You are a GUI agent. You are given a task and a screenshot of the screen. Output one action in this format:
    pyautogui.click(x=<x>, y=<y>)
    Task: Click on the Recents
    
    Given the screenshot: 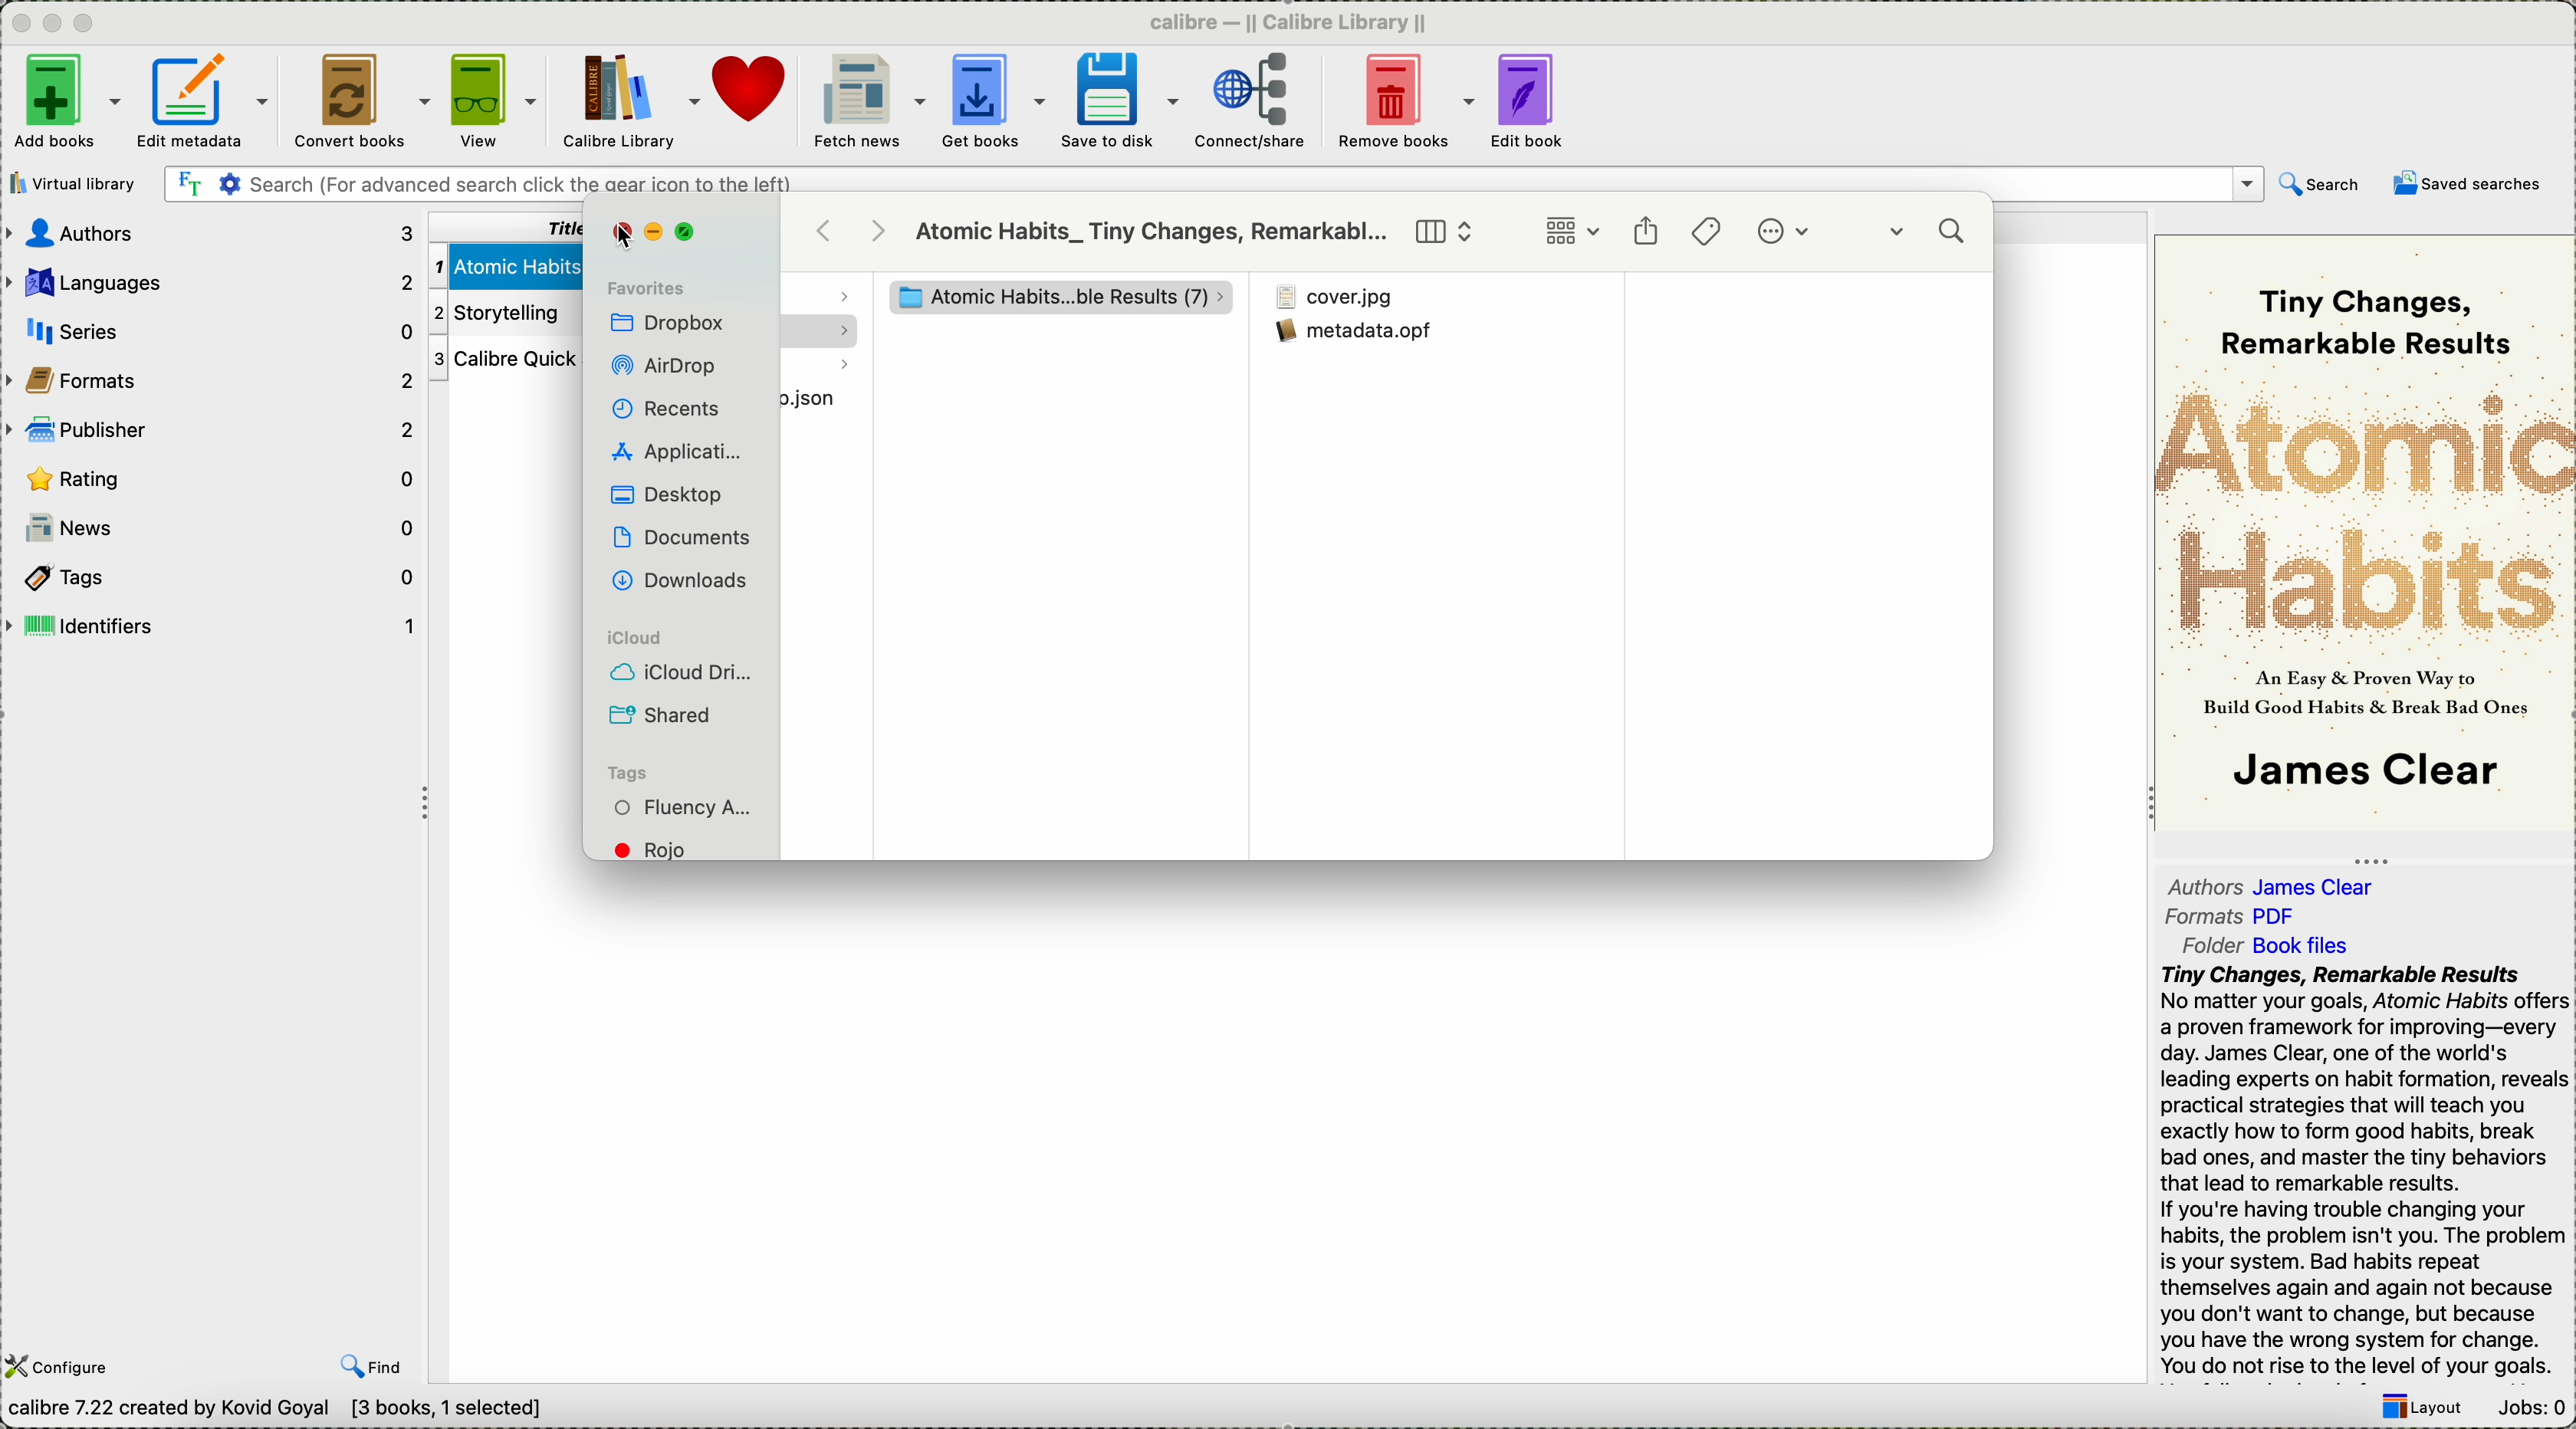 What is the action you would take?
    pyautogui.click(x=664, y=408)
    